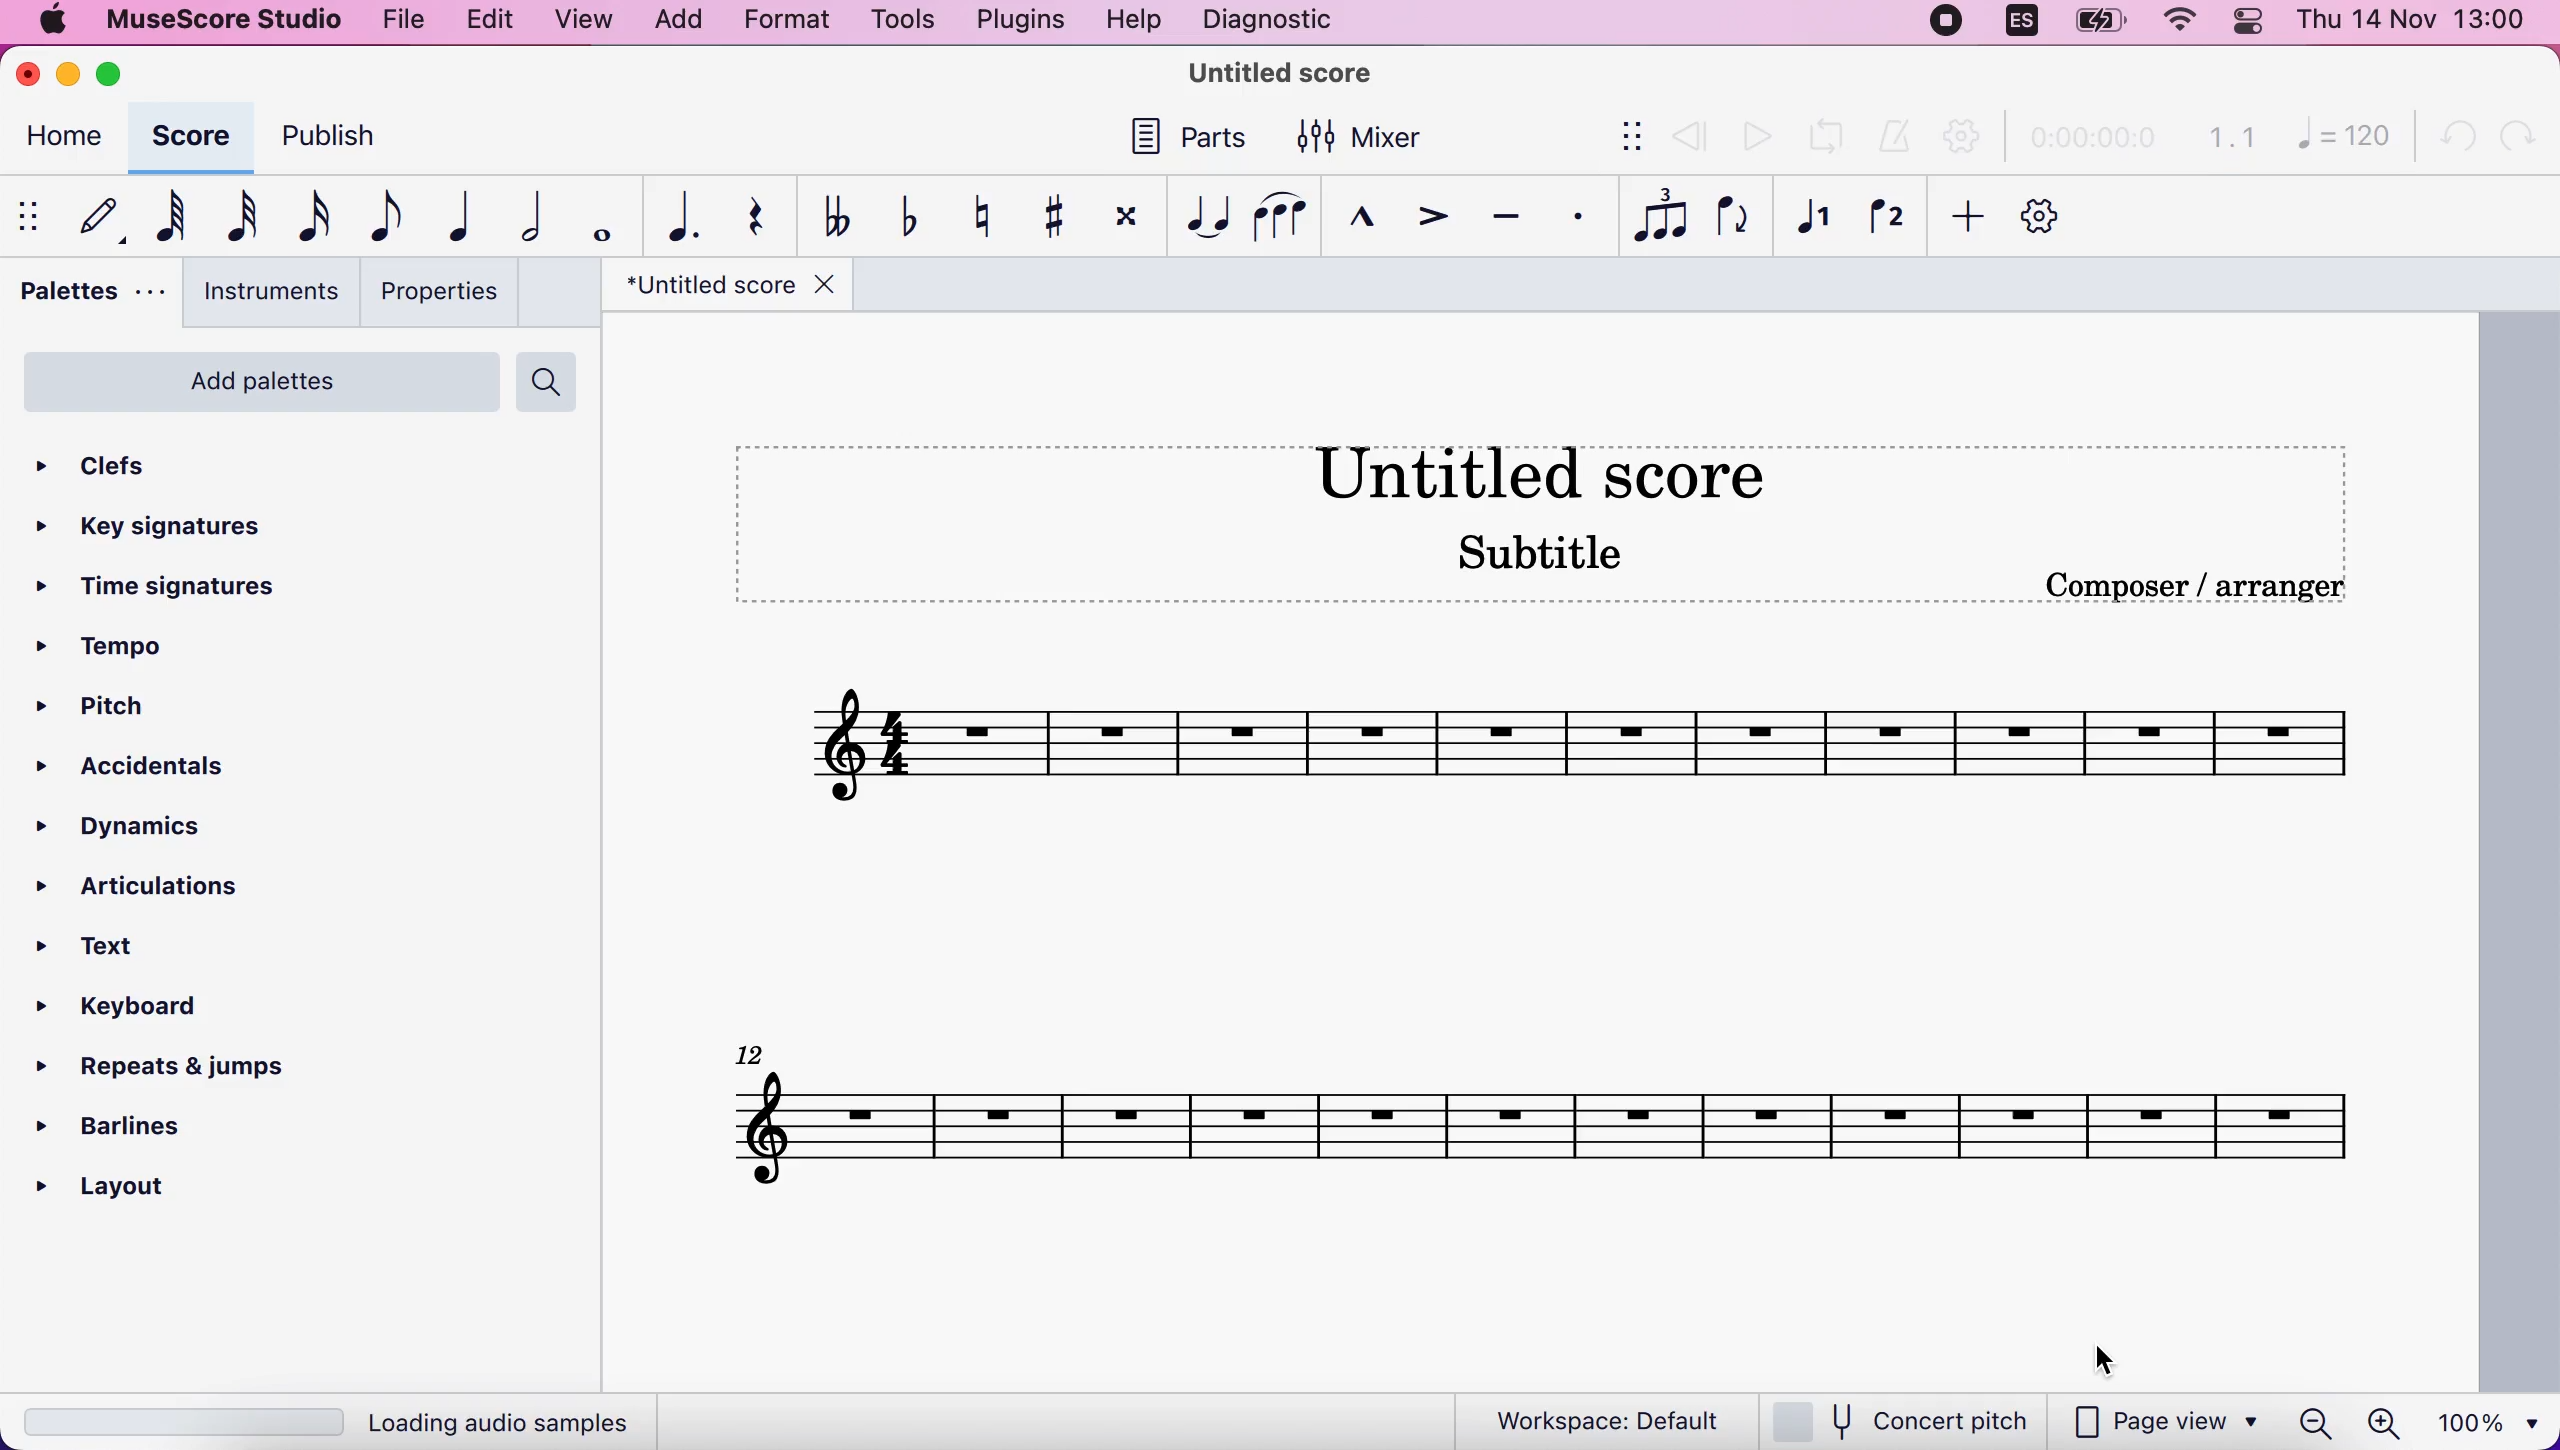 The height and width of the screenshot is (1450, 2560). Describe the element at coordinates (2315, 1420) in the screenshot. I see `zoom out` at that location.